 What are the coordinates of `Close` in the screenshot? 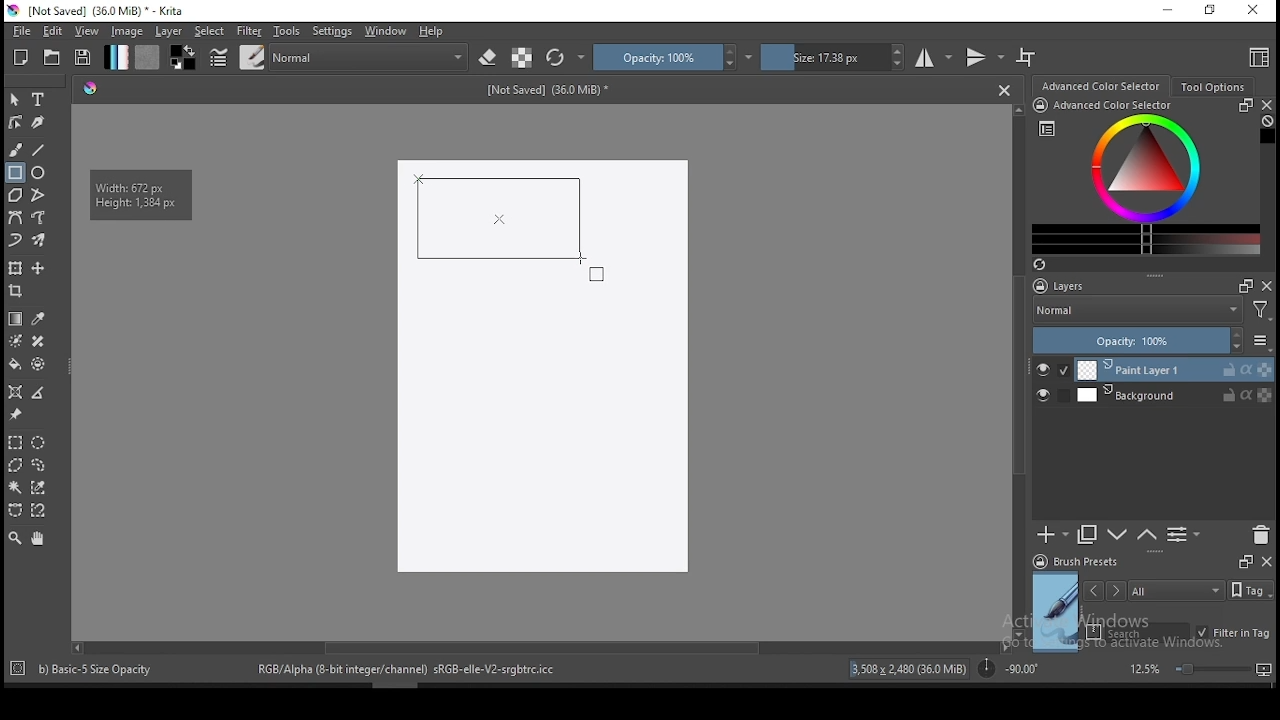 It's located at (1004, 89).